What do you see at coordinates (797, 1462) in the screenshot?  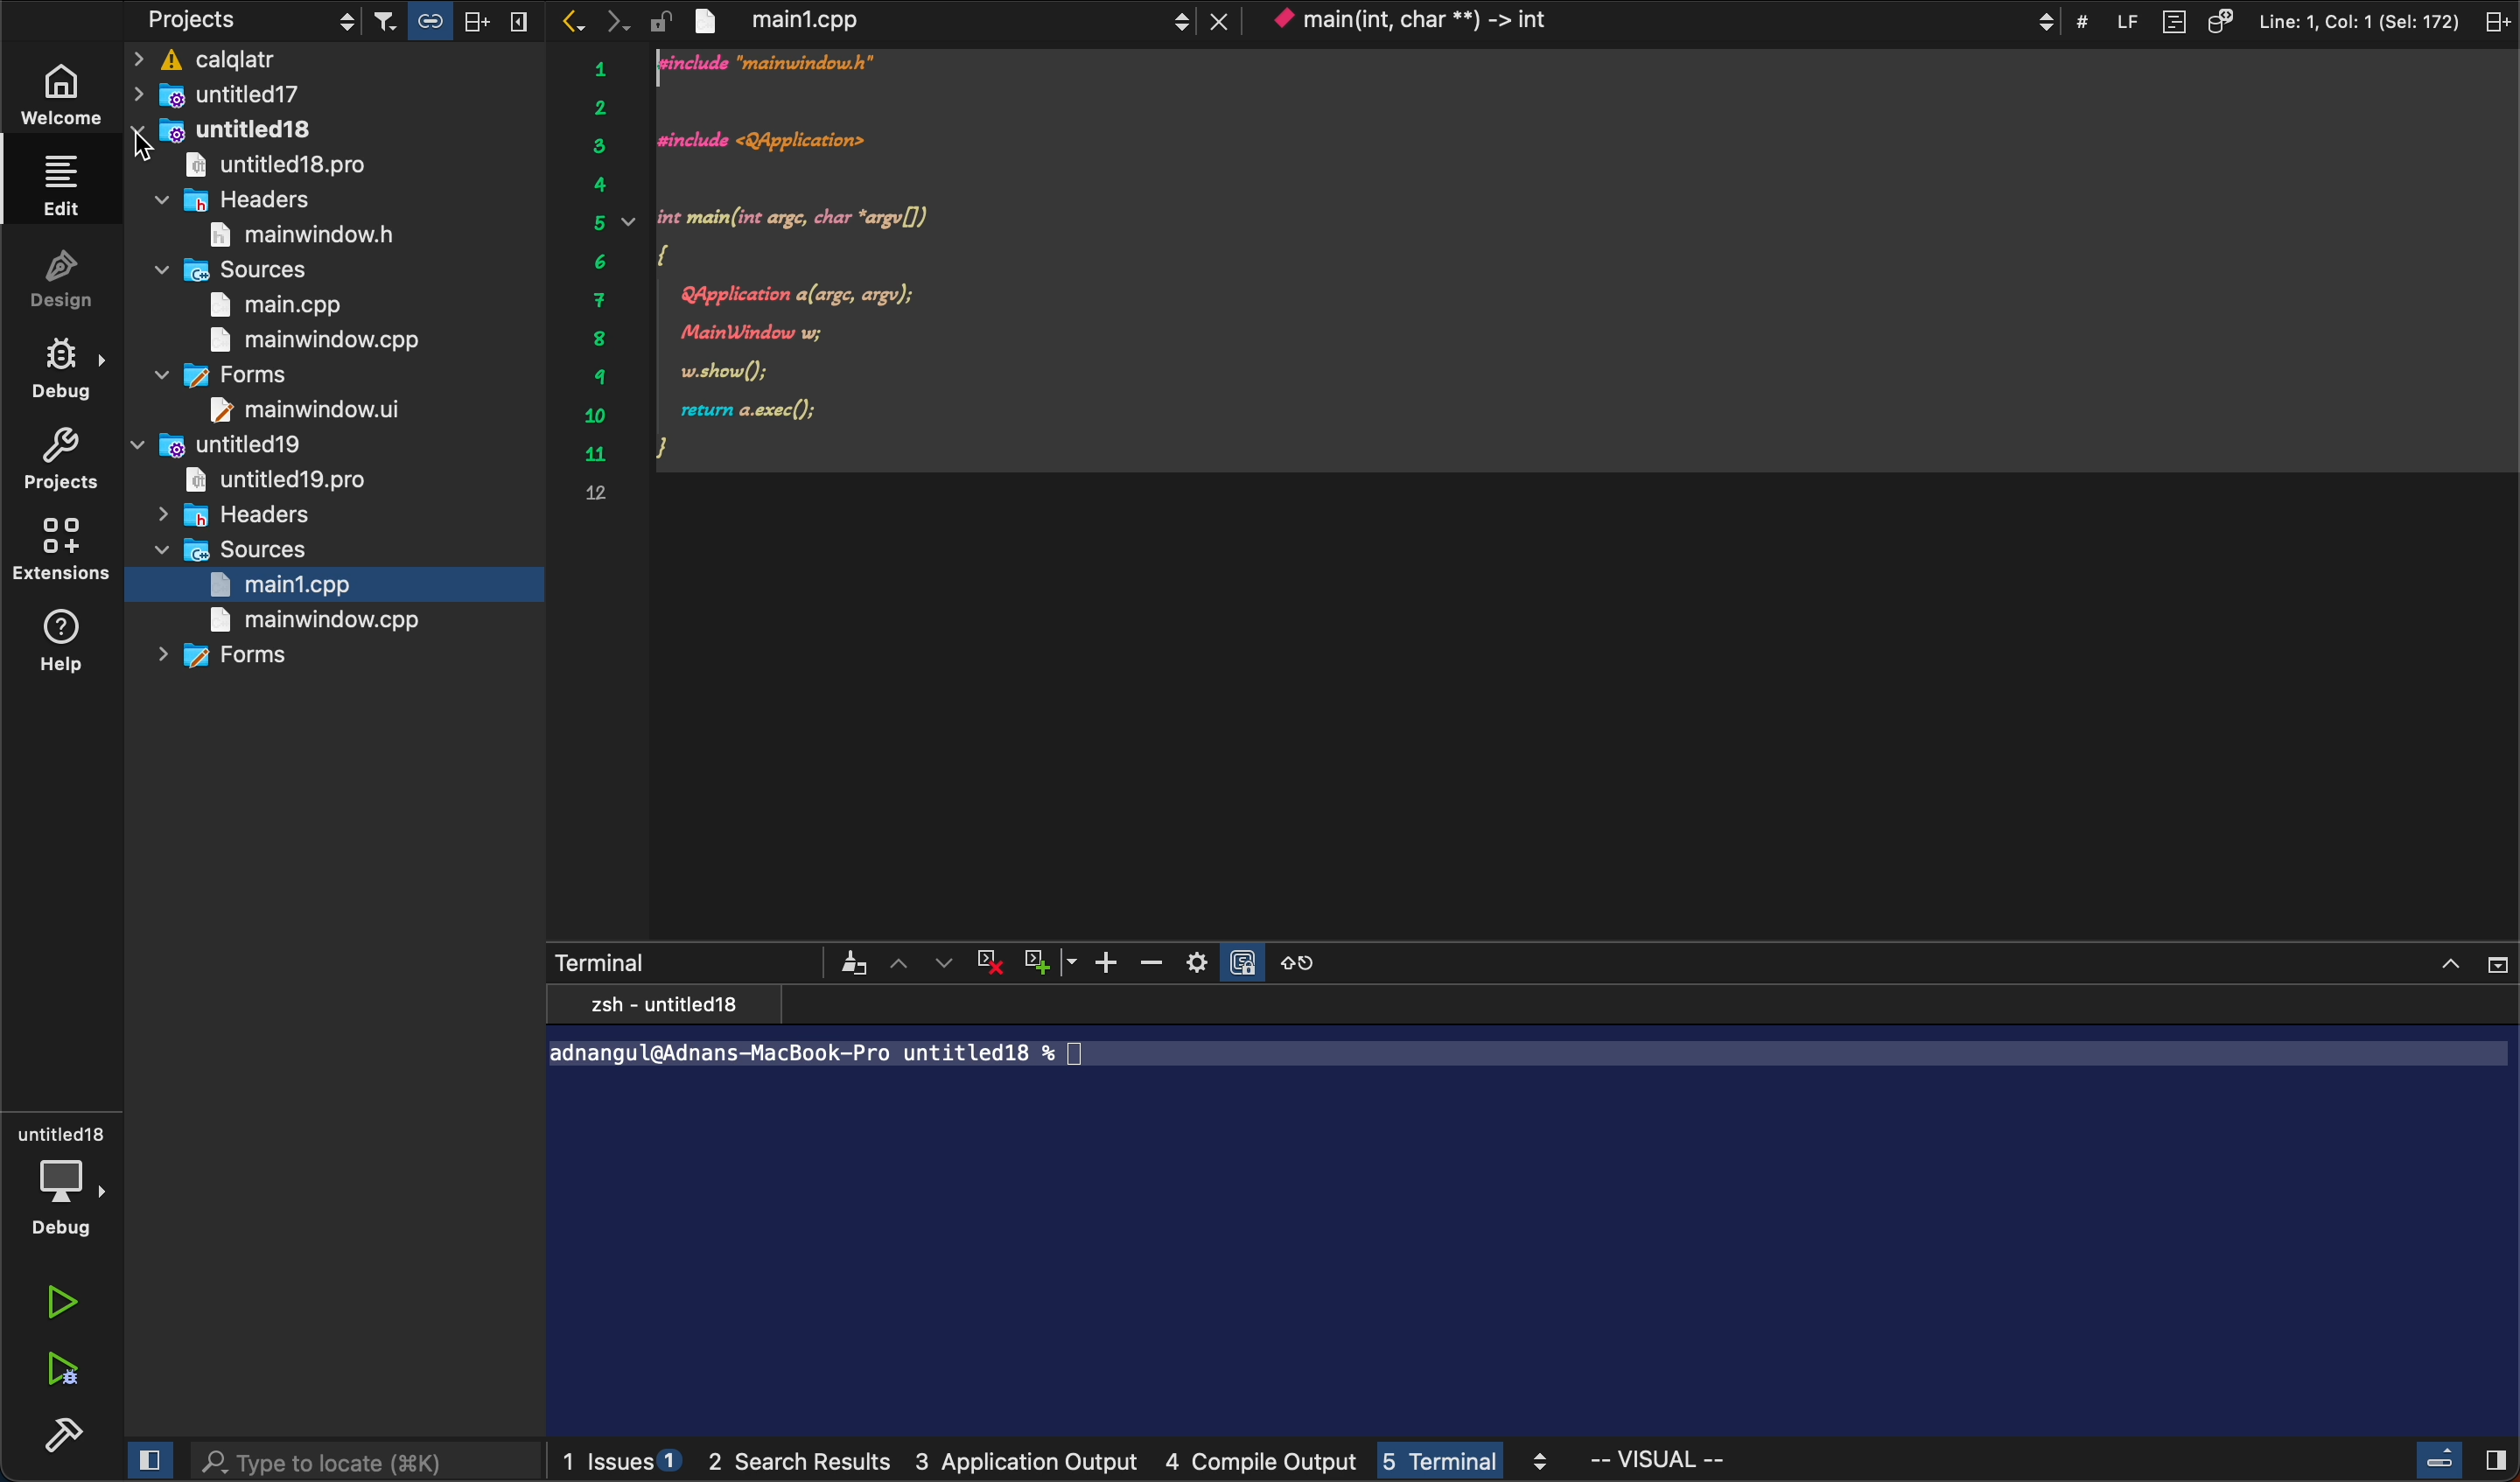 I see `search results` at bounding box center [797, 1462].